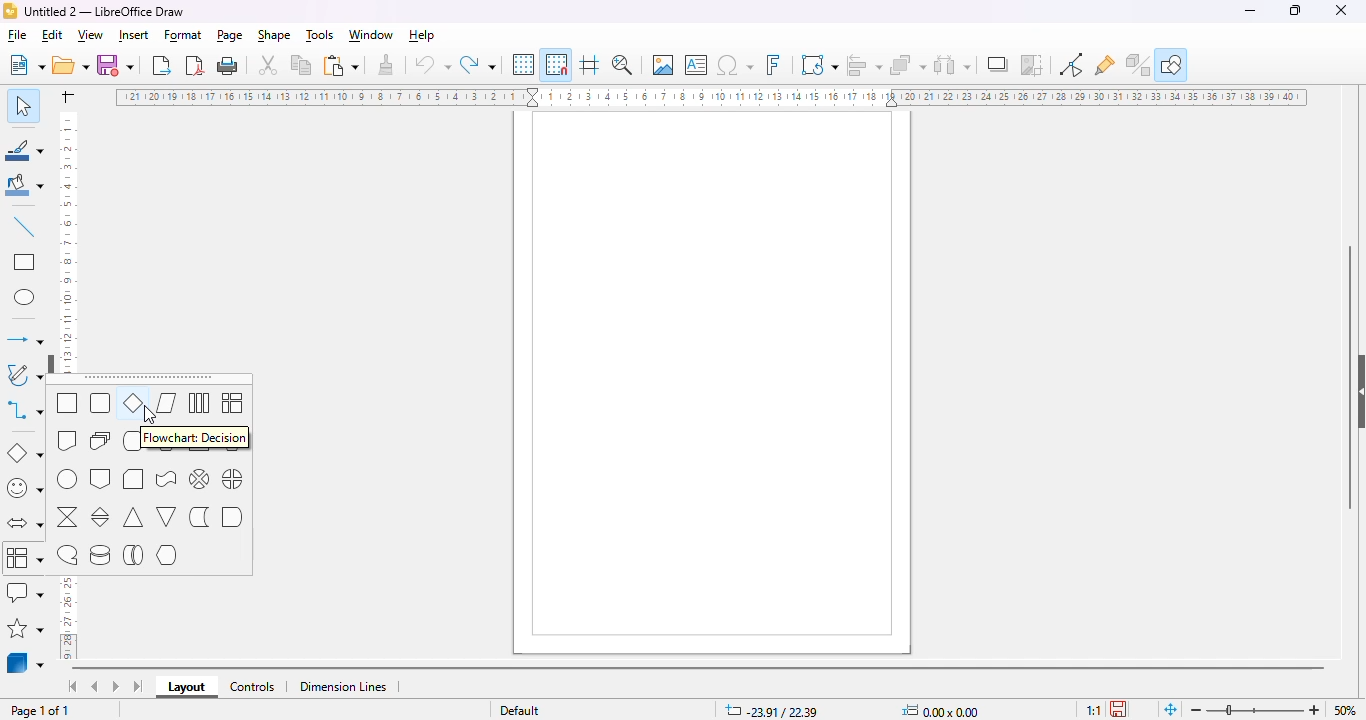 This screenshot has width=1366, height=720. Describe the element at coordinates (100, 480) in the screenshot. I see `flowchart: off-chart connector` at that location.